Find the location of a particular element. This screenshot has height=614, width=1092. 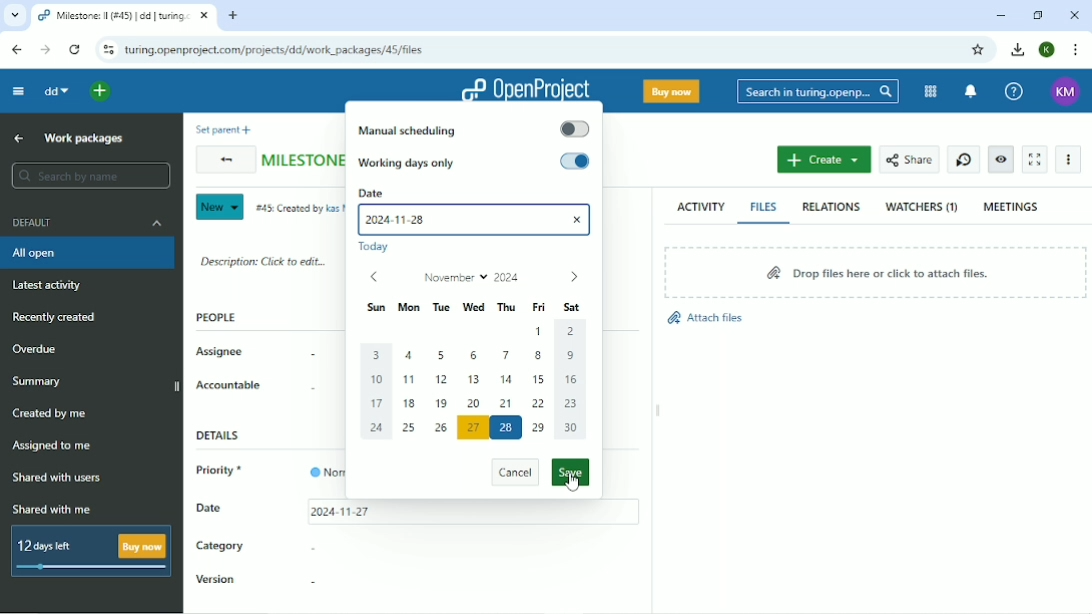

Restore down is located at coordinates (1040, 15).